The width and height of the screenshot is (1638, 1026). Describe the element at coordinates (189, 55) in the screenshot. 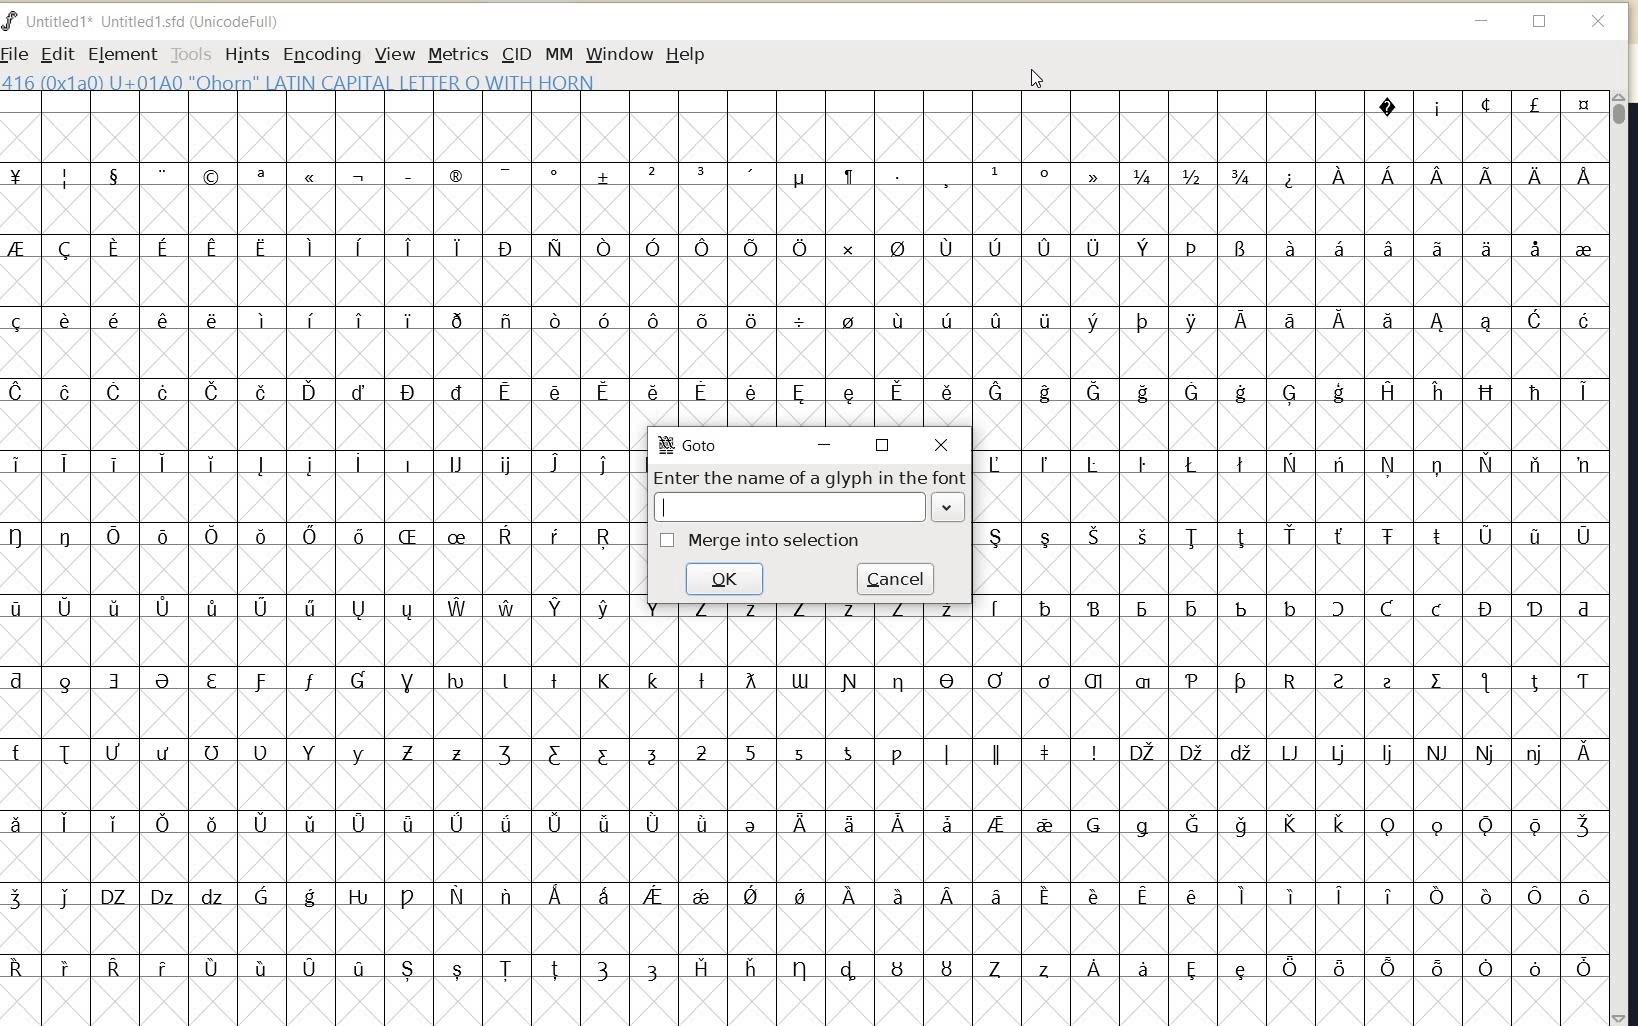

I see `TOOLS` at that location.